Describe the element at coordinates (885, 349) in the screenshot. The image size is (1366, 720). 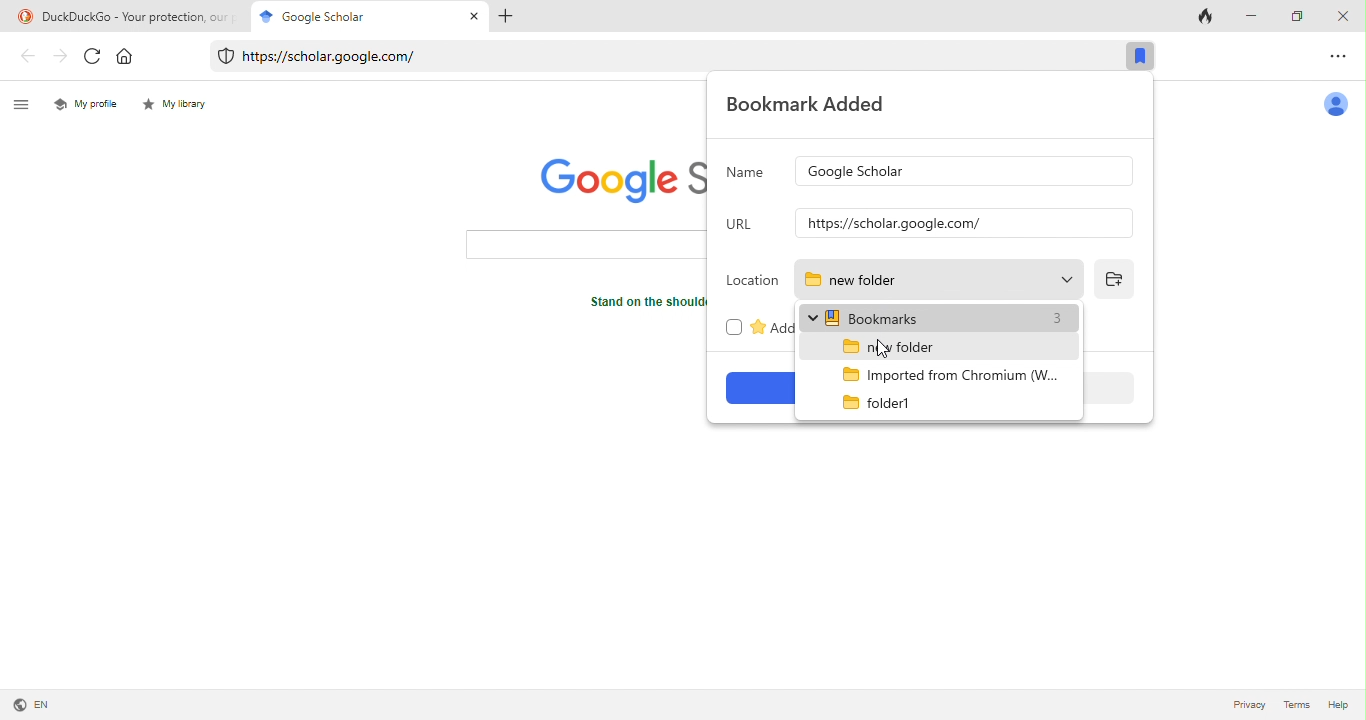
I see `cursor movement` at that location.